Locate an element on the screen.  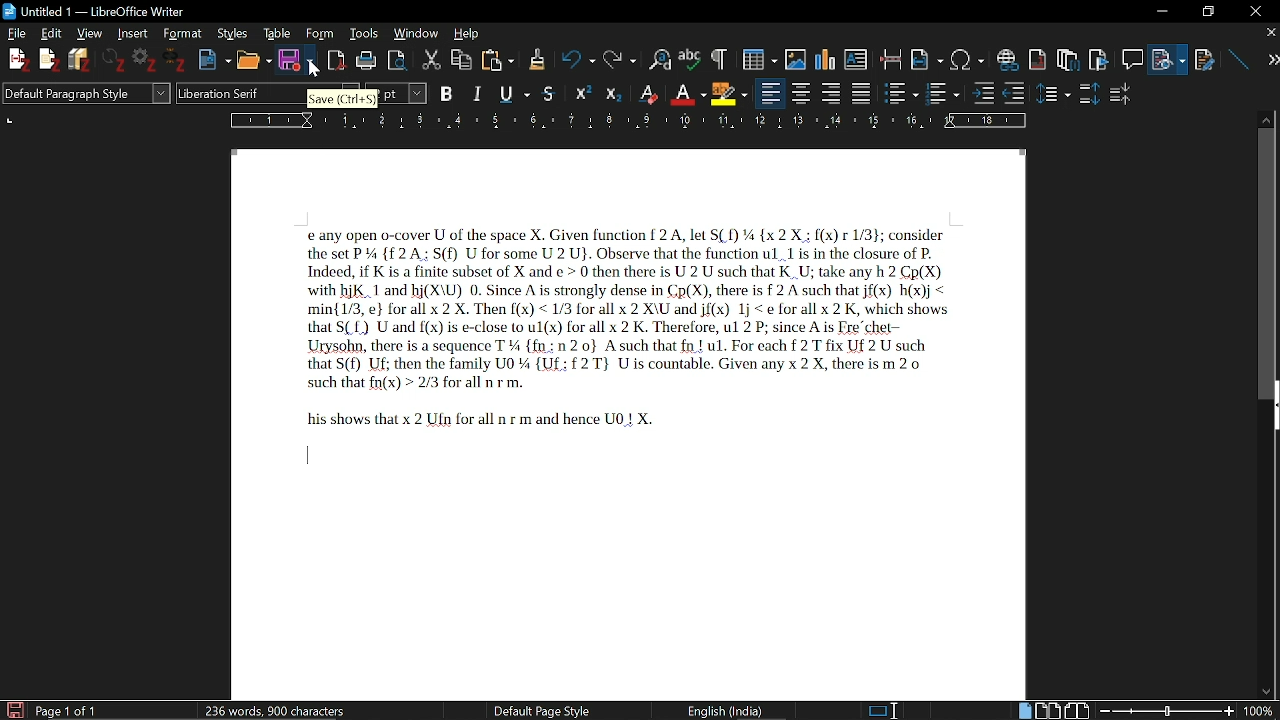
Insert cross reference is located at coordinates (1205, 55).